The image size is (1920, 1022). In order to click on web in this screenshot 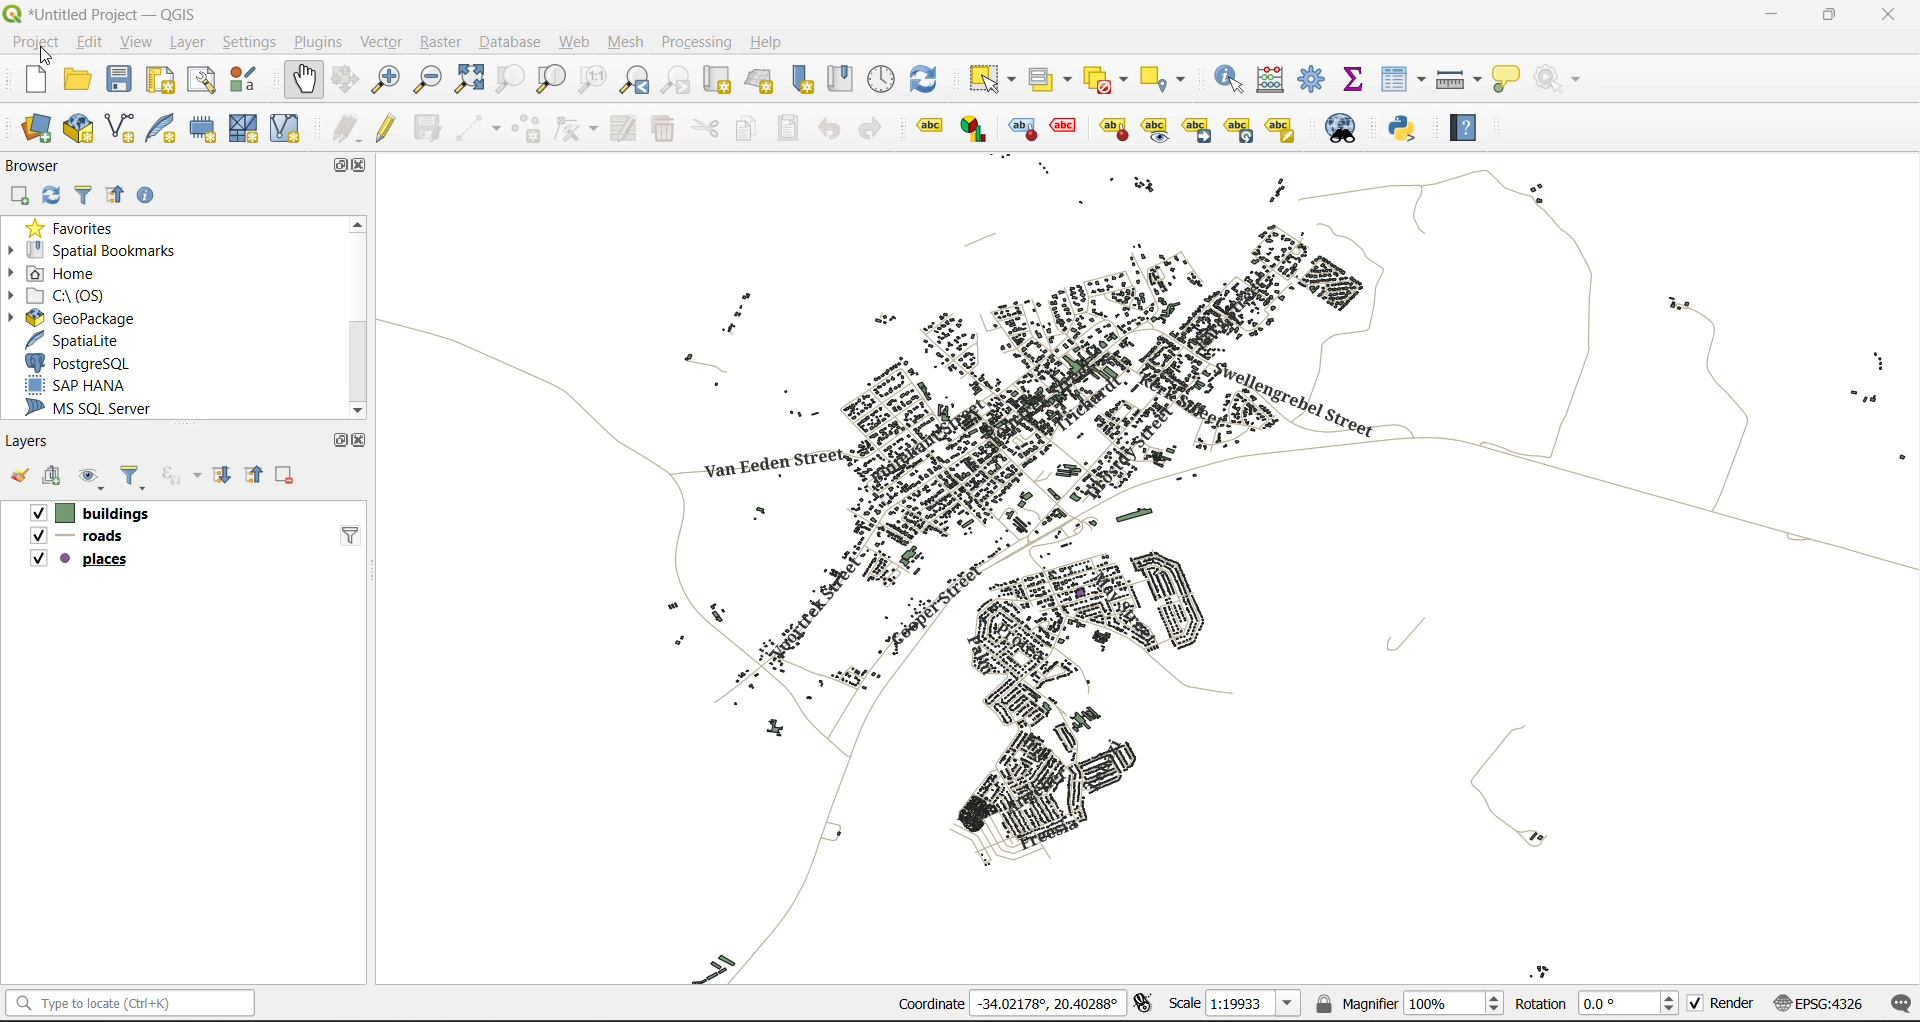, I will do `click(574, 45)`.